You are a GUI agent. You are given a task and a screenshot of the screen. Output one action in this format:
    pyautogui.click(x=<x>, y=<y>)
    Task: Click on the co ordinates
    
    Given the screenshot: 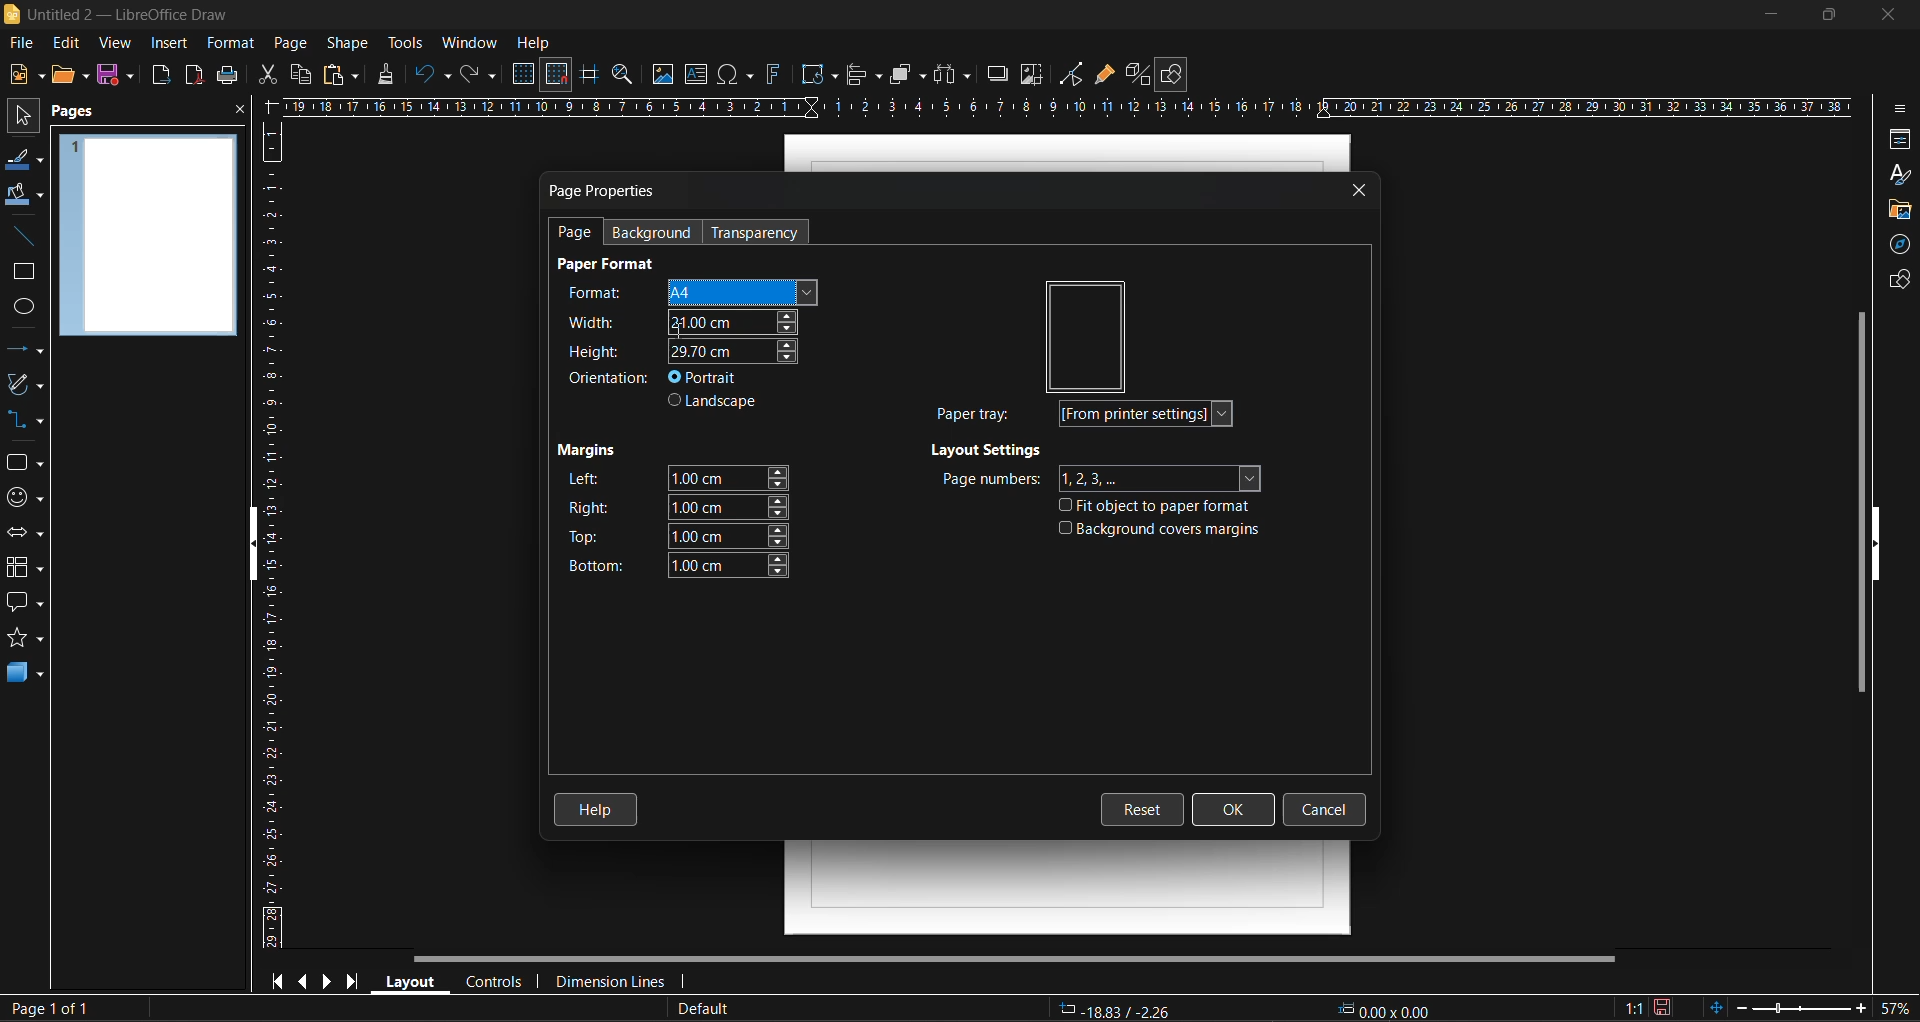 What is the action you would take?
    pyautogui.click(x=1248, y=1011)
    